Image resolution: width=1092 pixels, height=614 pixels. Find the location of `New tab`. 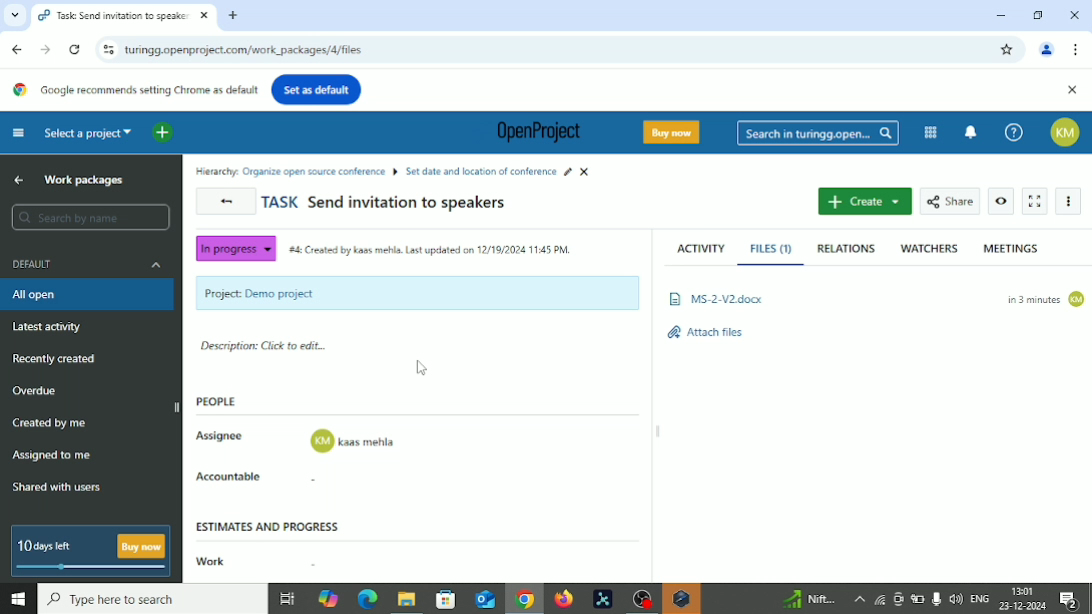

New tab is located at coordinates (234, 16).